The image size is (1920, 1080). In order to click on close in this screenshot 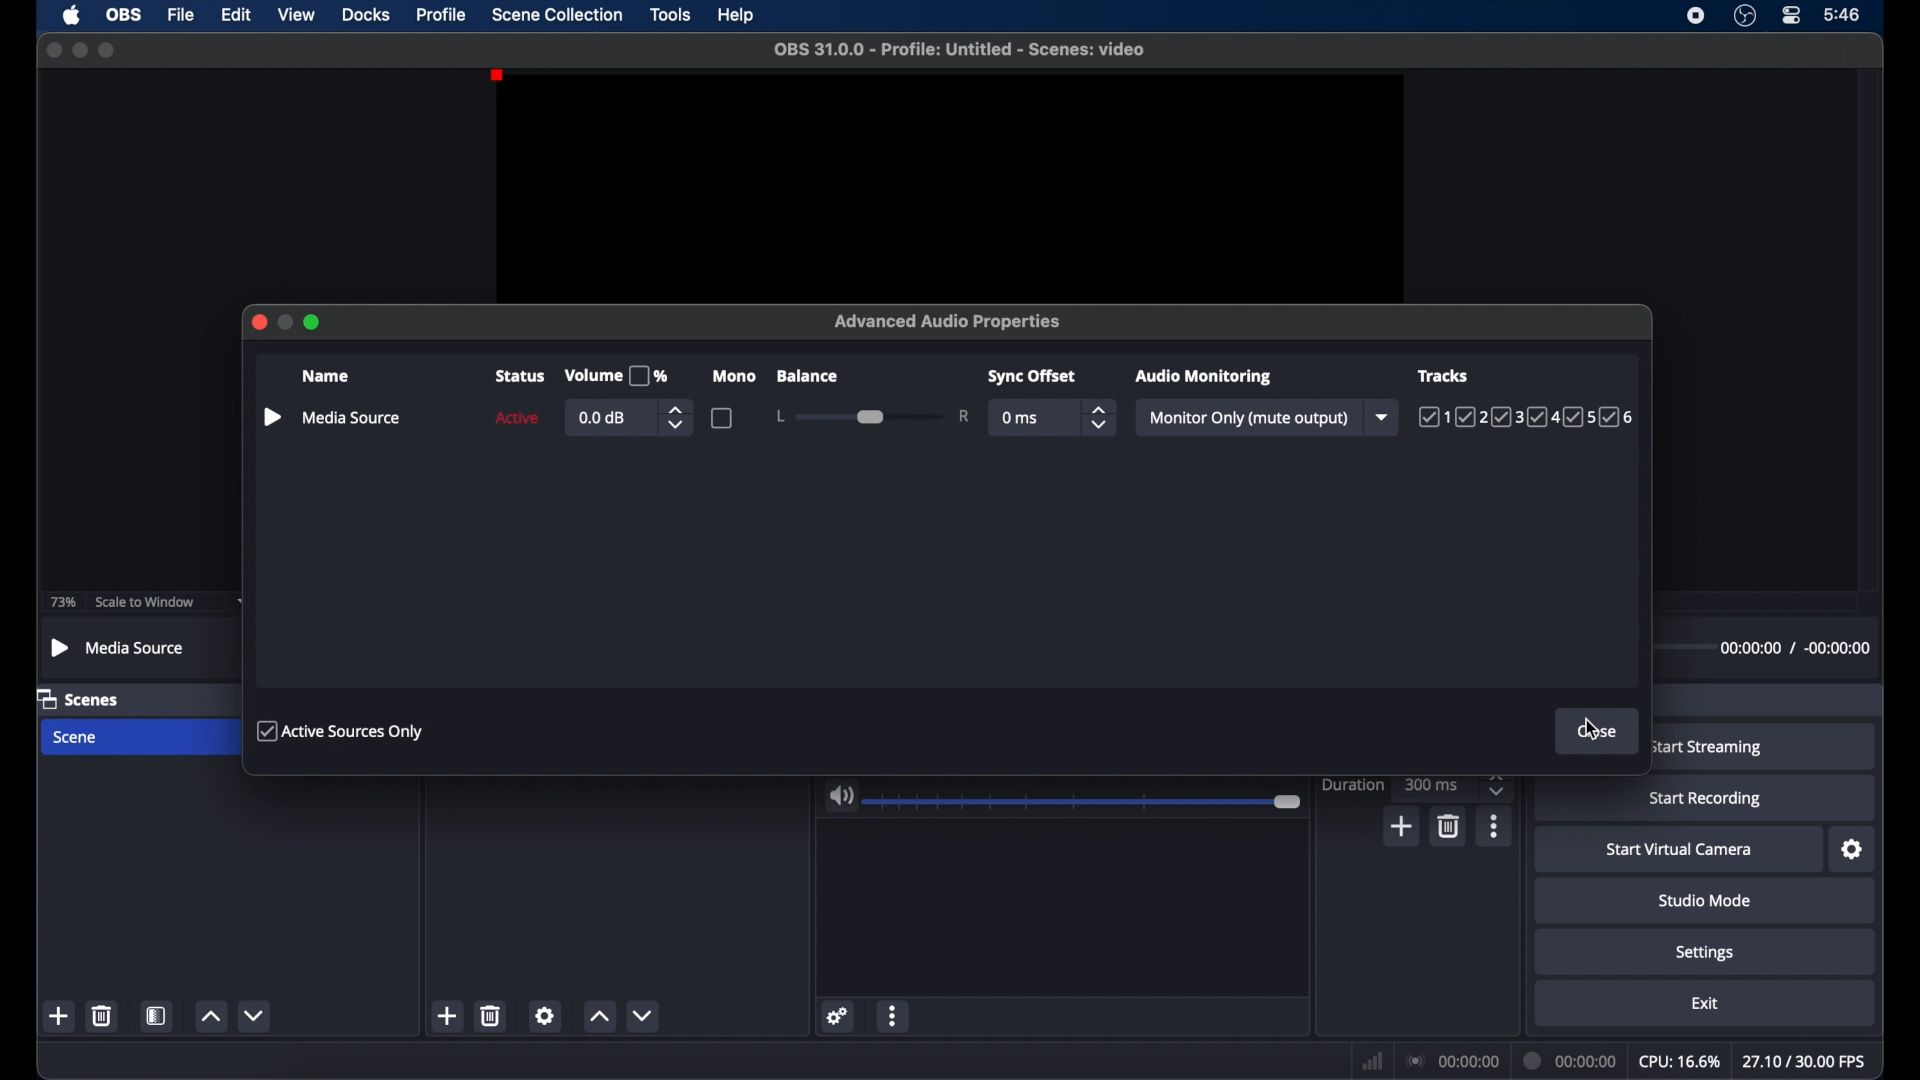, I will do `click(258, 322)`.